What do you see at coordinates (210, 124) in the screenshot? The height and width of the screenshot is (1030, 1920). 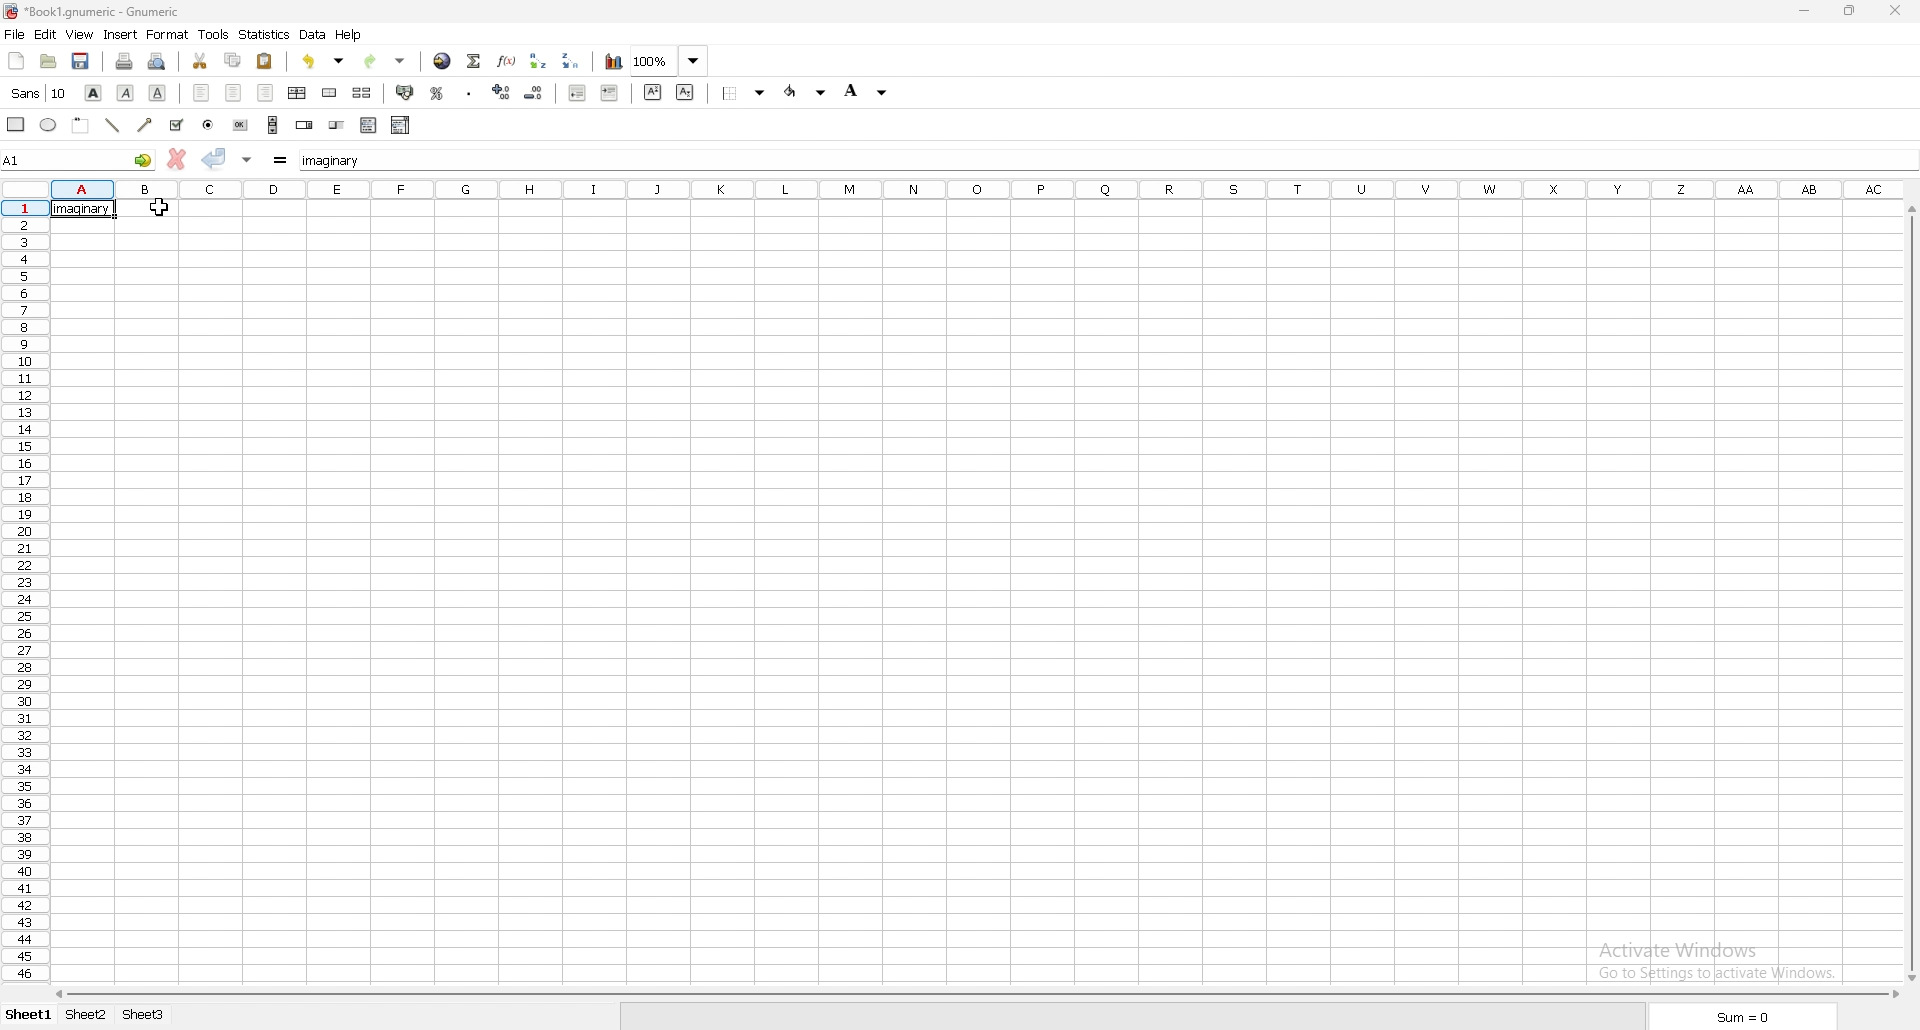 I see `radio button` at bounding box center [210, 124].